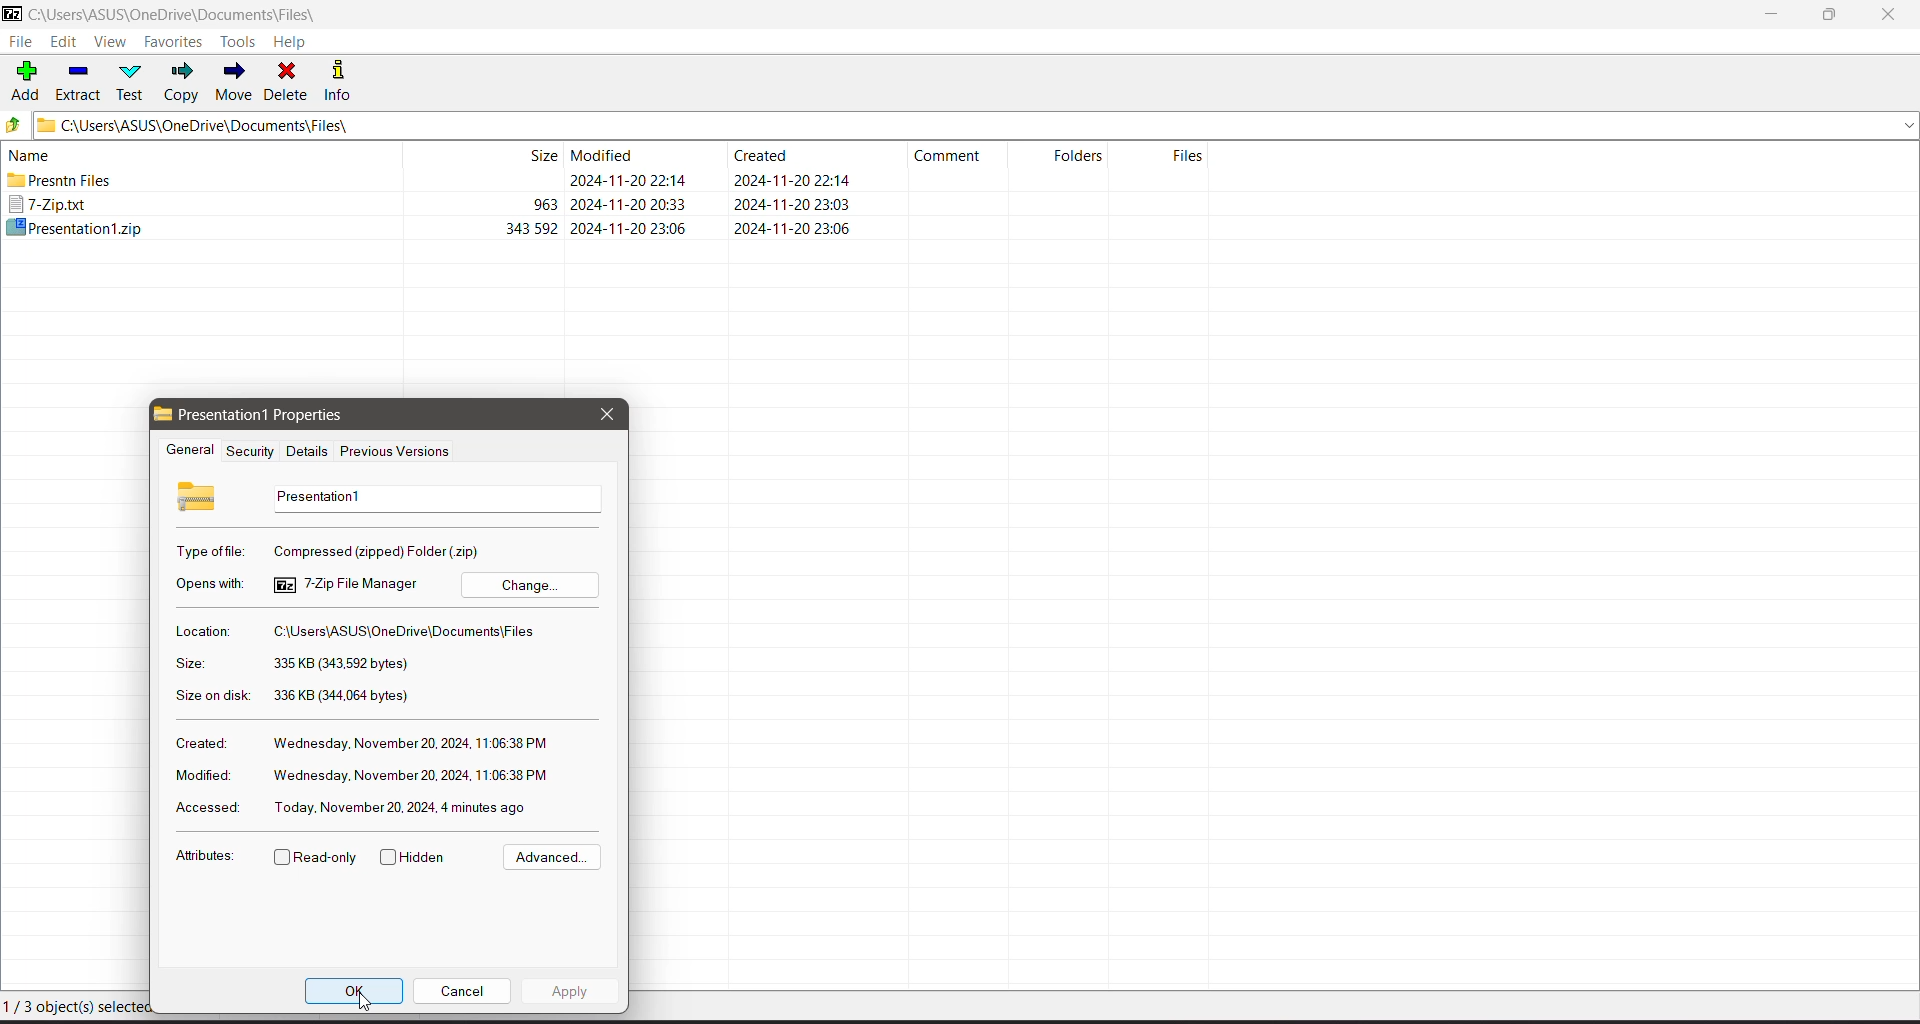 Image resolution: width=1920 pixels, height=1024 pixels. Describe the element at coordinates (212, 584) in the screenshot. I see `Opens with` at that location.